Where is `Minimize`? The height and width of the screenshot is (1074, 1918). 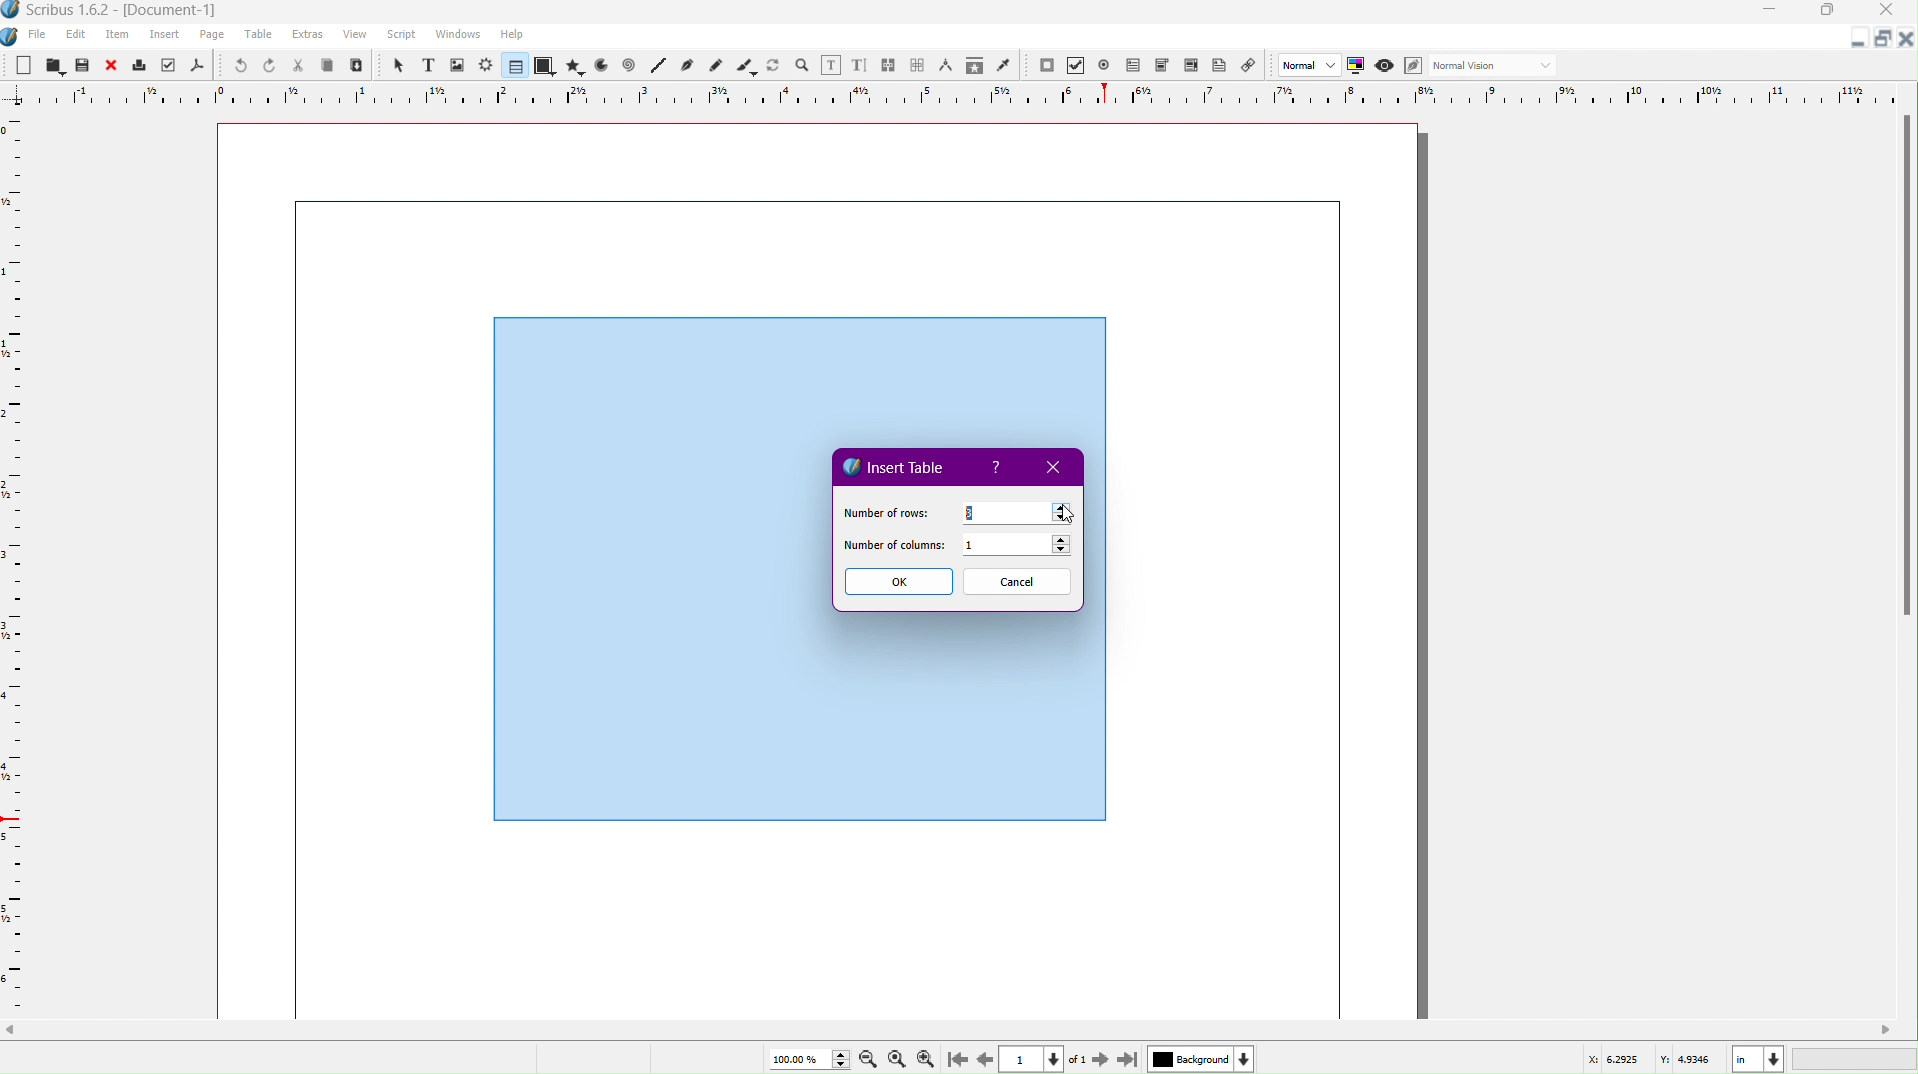
Minimize is located at coordinates (1854, 41).